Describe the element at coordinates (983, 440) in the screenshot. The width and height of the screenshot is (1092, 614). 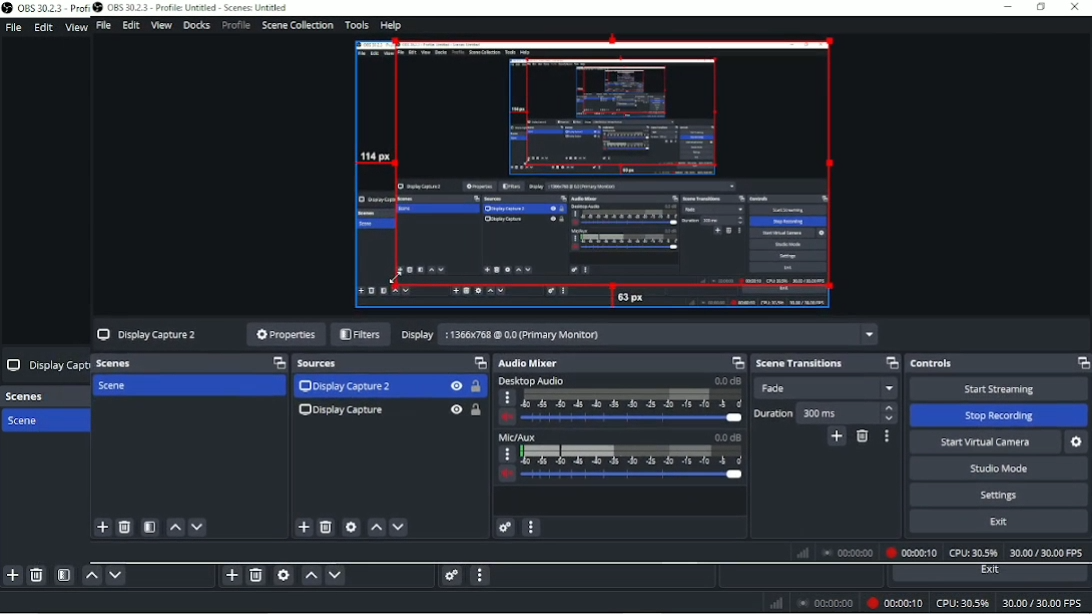
I see `Start Virtual Camera` at that location.